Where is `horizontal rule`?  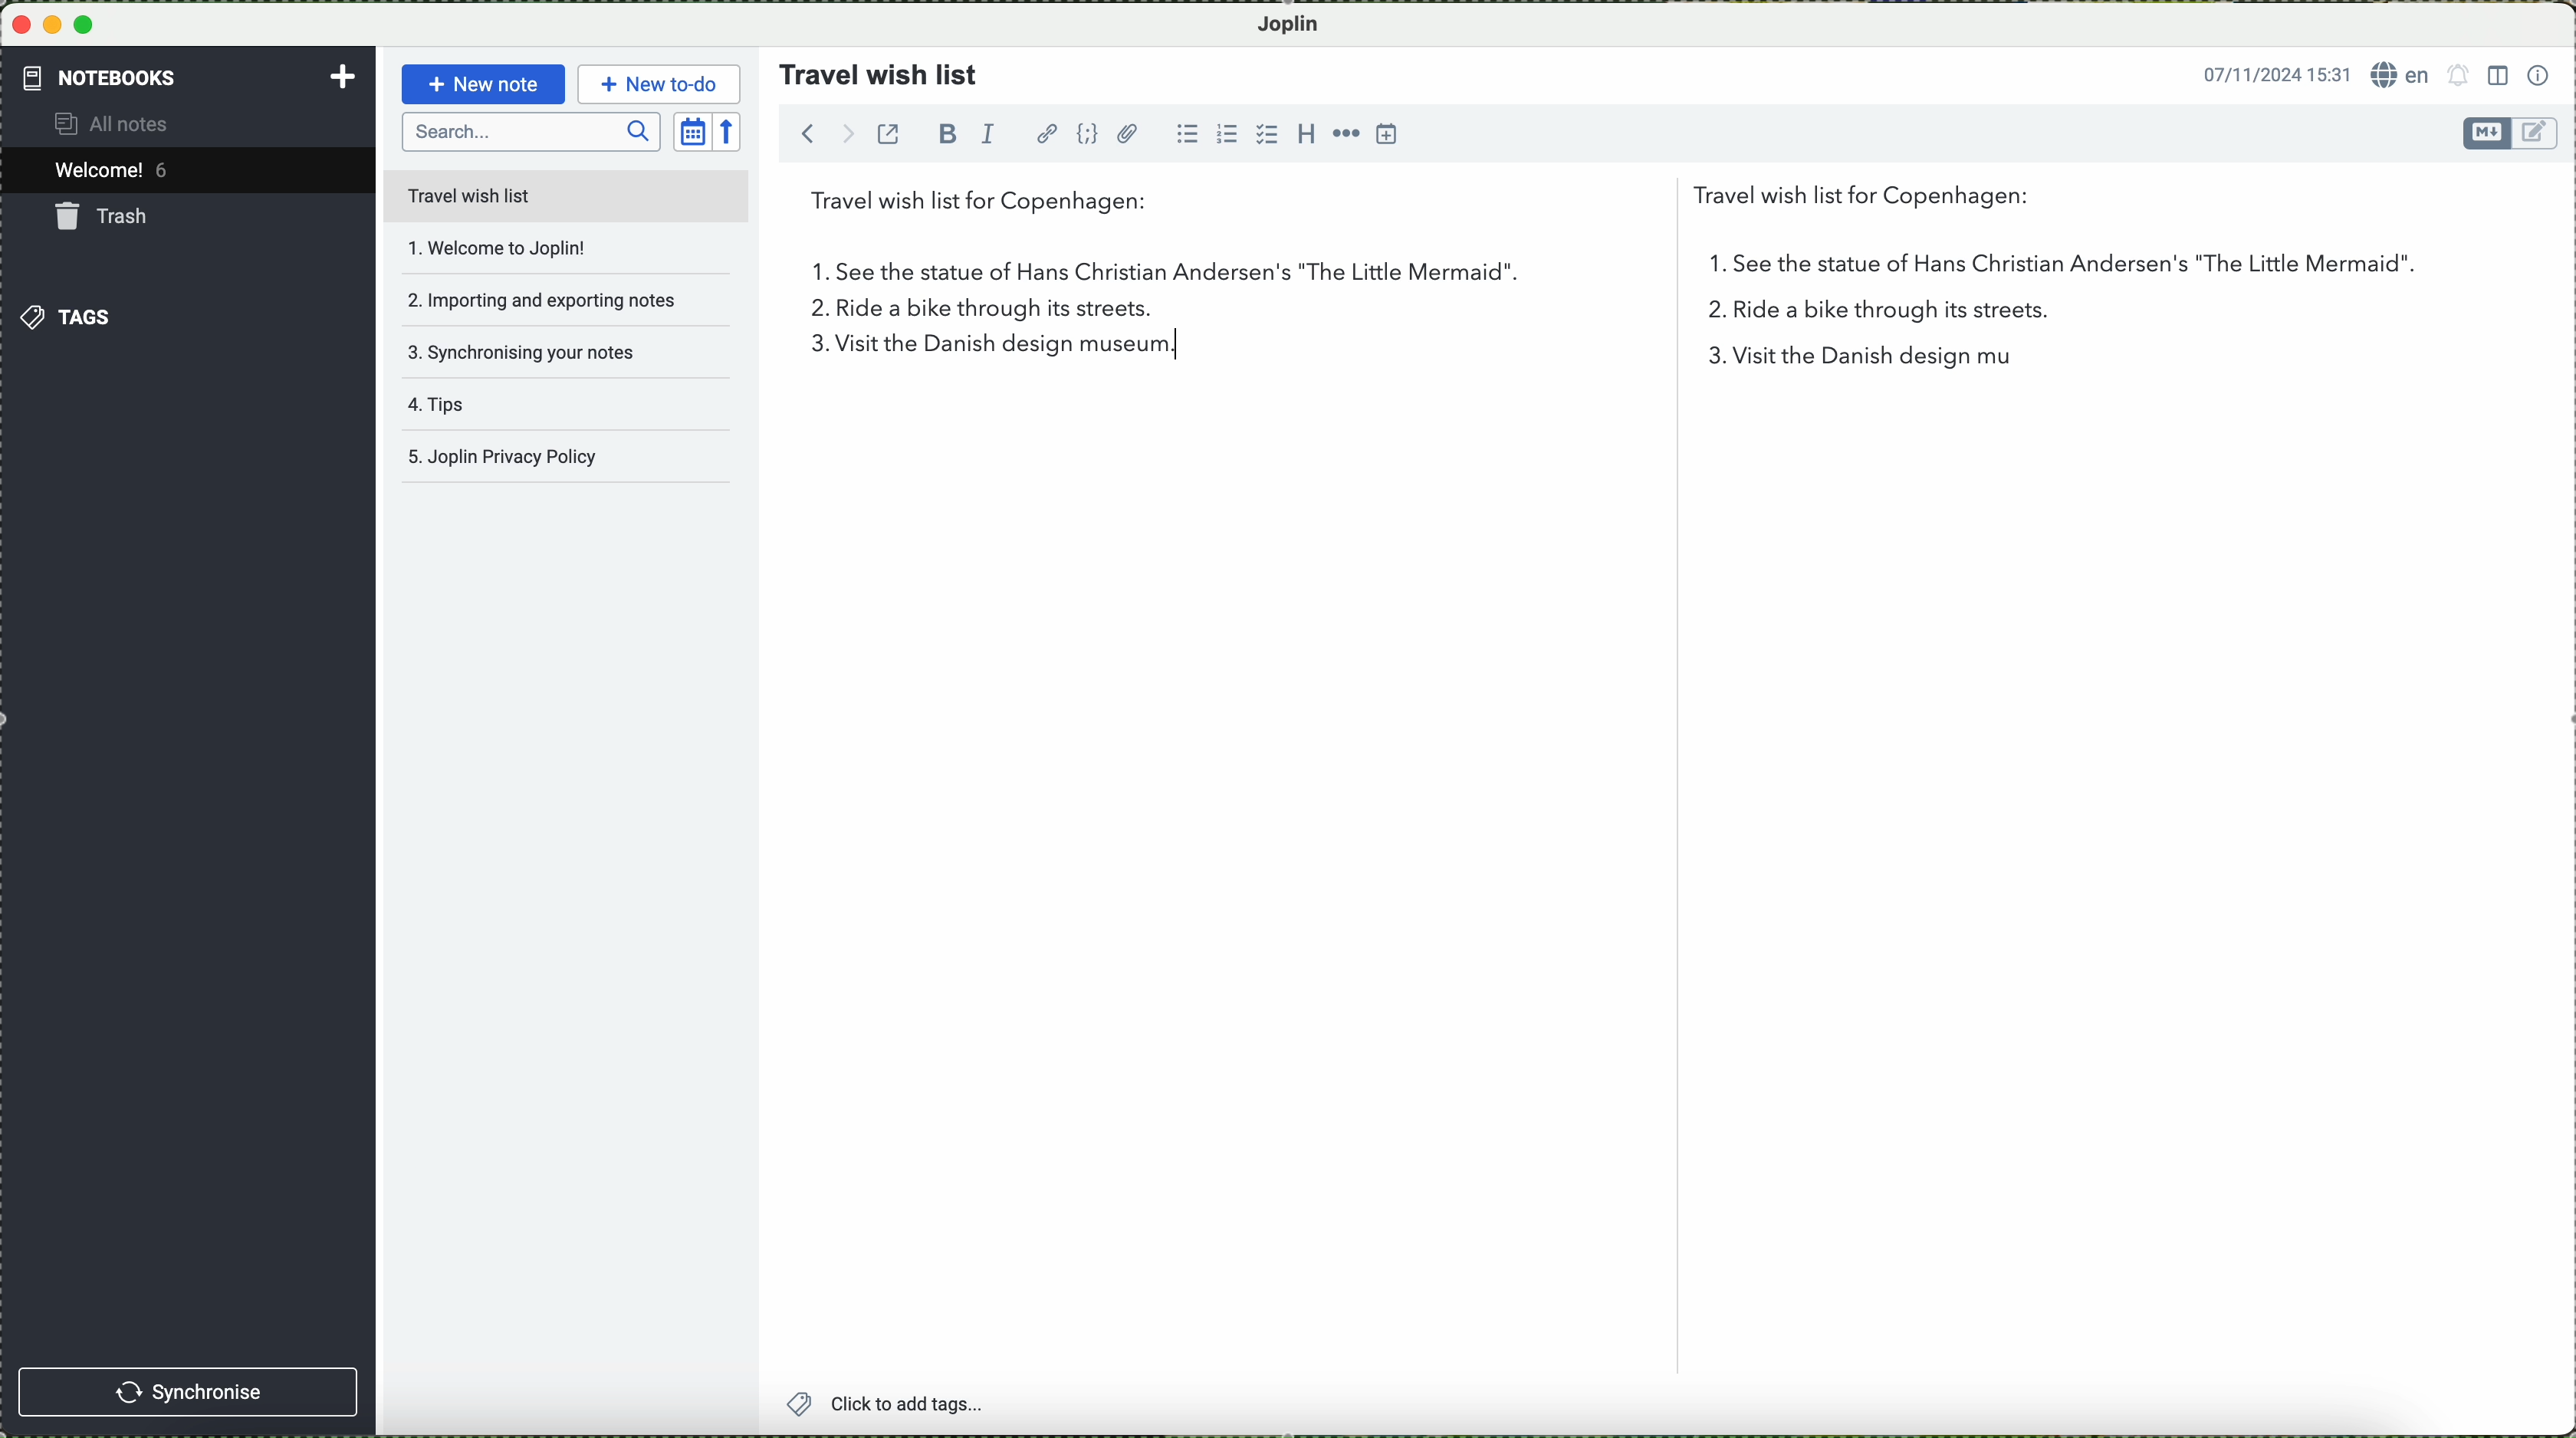
horizontal rule is located at coordinates (1344, 133).